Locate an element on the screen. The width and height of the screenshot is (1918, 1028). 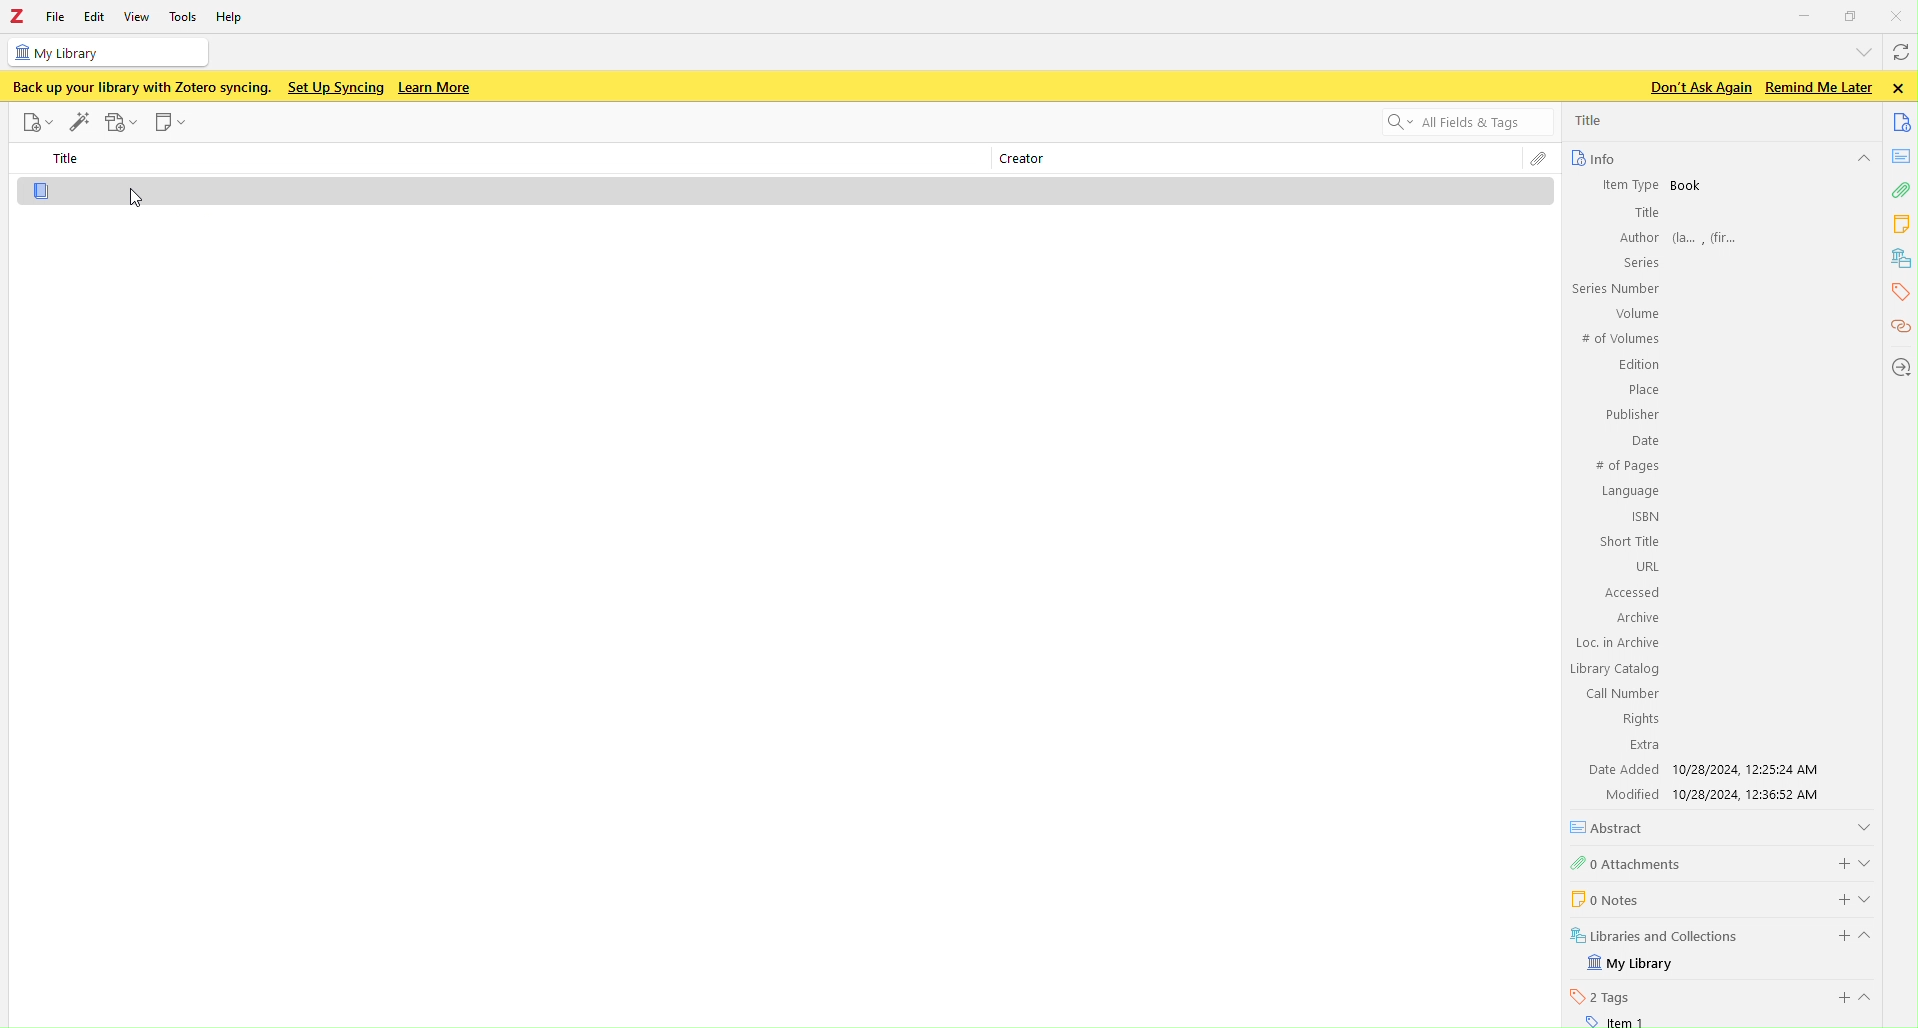
Series is located at coordinates (1638, 262).